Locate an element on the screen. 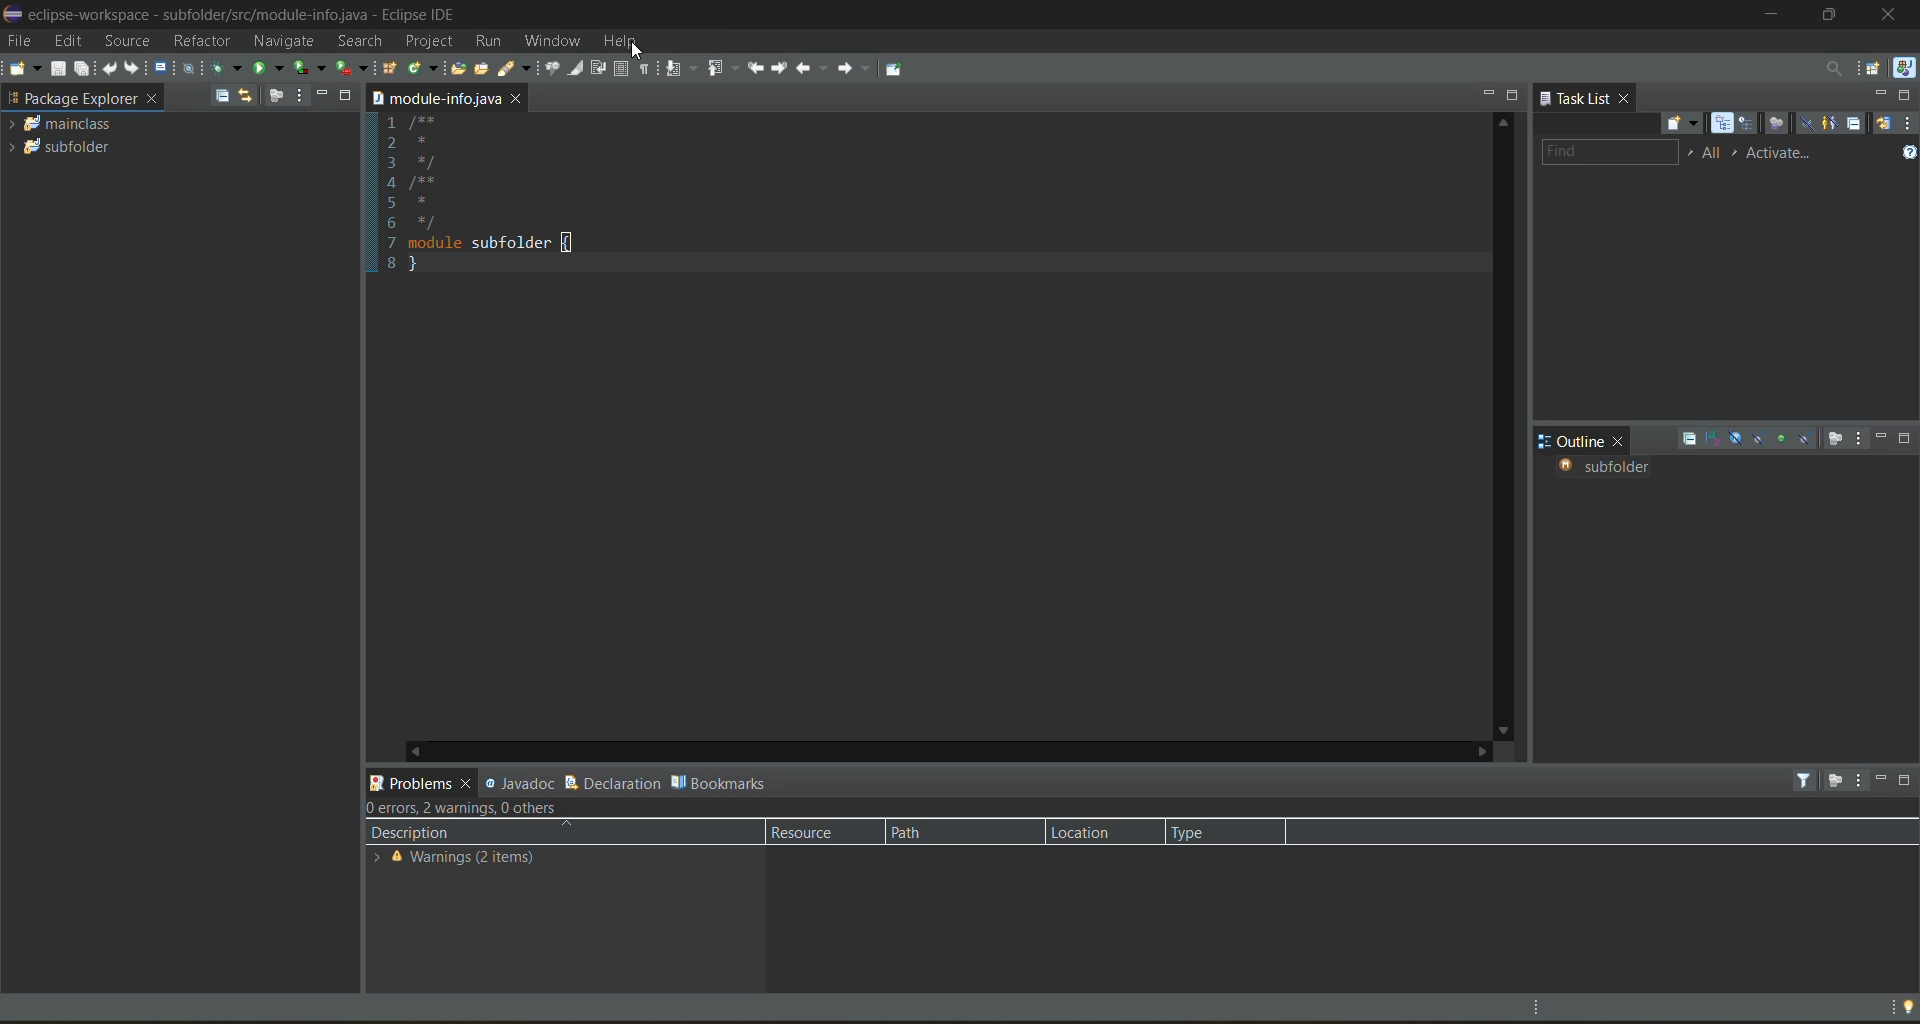 The width and height of the screenshot is (1920, 1024). access commands and other items is located at coordinates (1835, 67).